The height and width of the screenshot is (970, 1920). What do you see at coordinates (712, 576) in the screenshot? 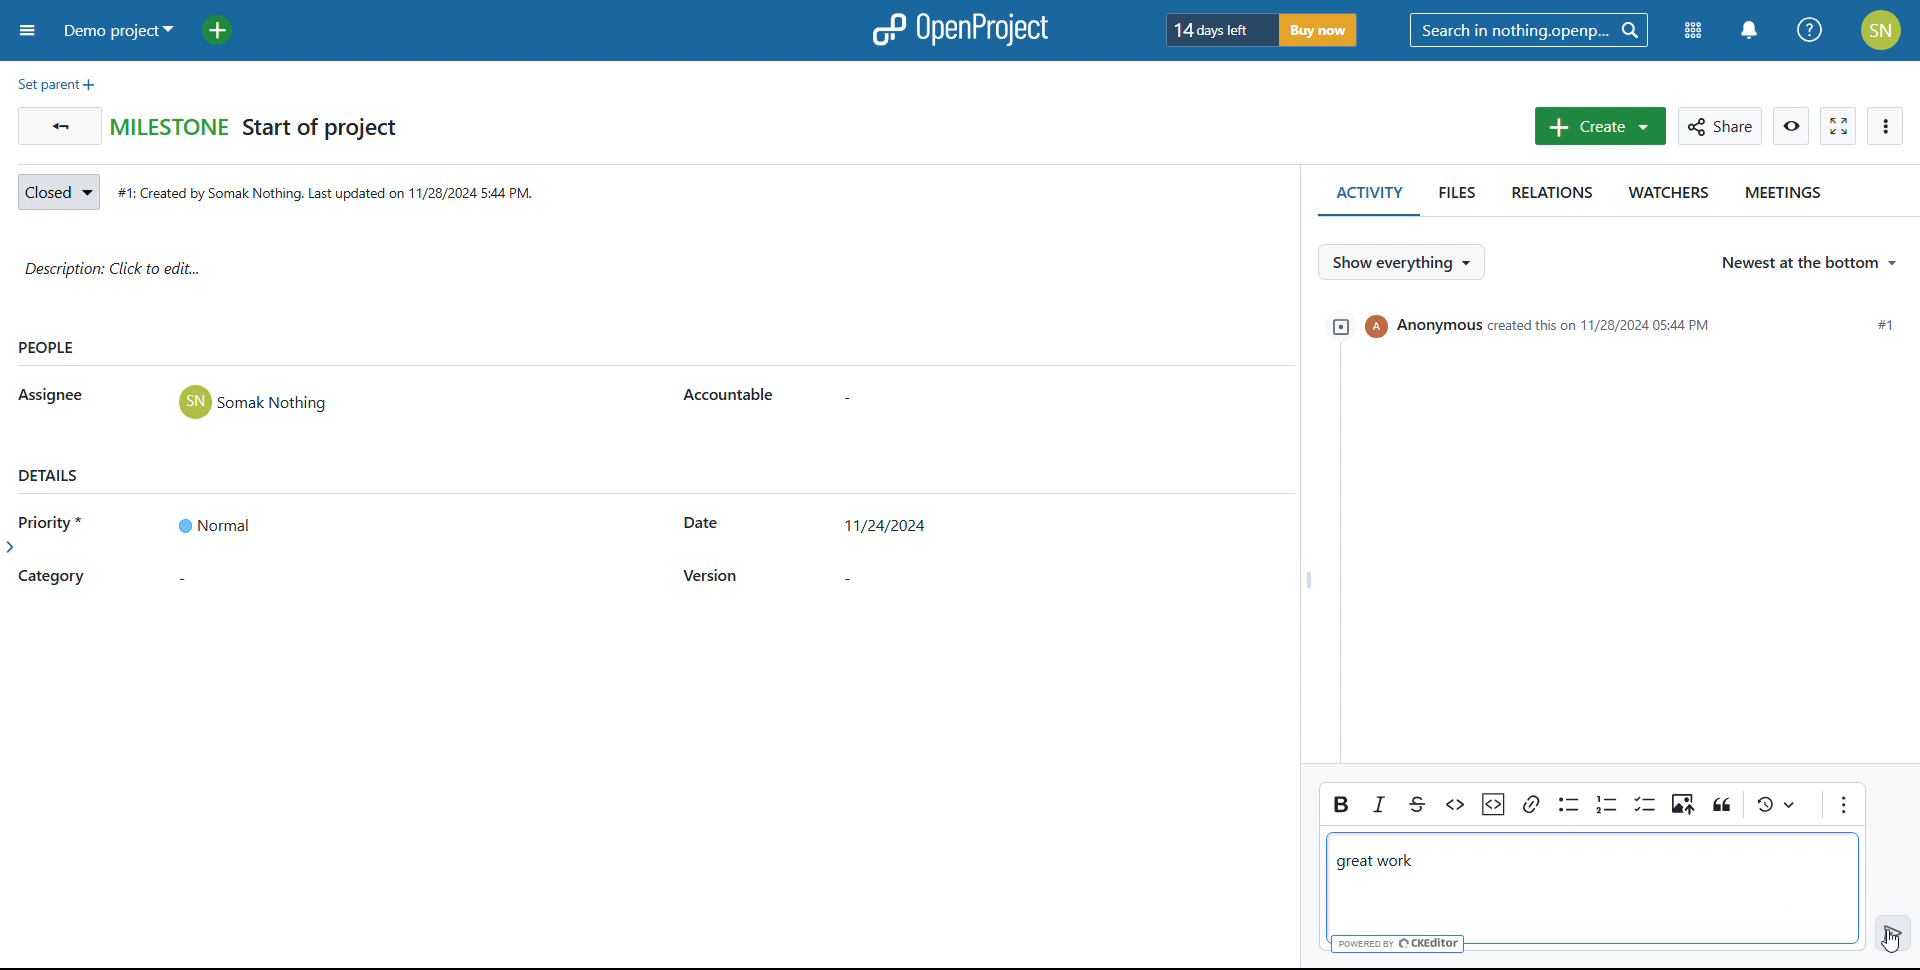
I see `version` at bounding box center [712, 576].